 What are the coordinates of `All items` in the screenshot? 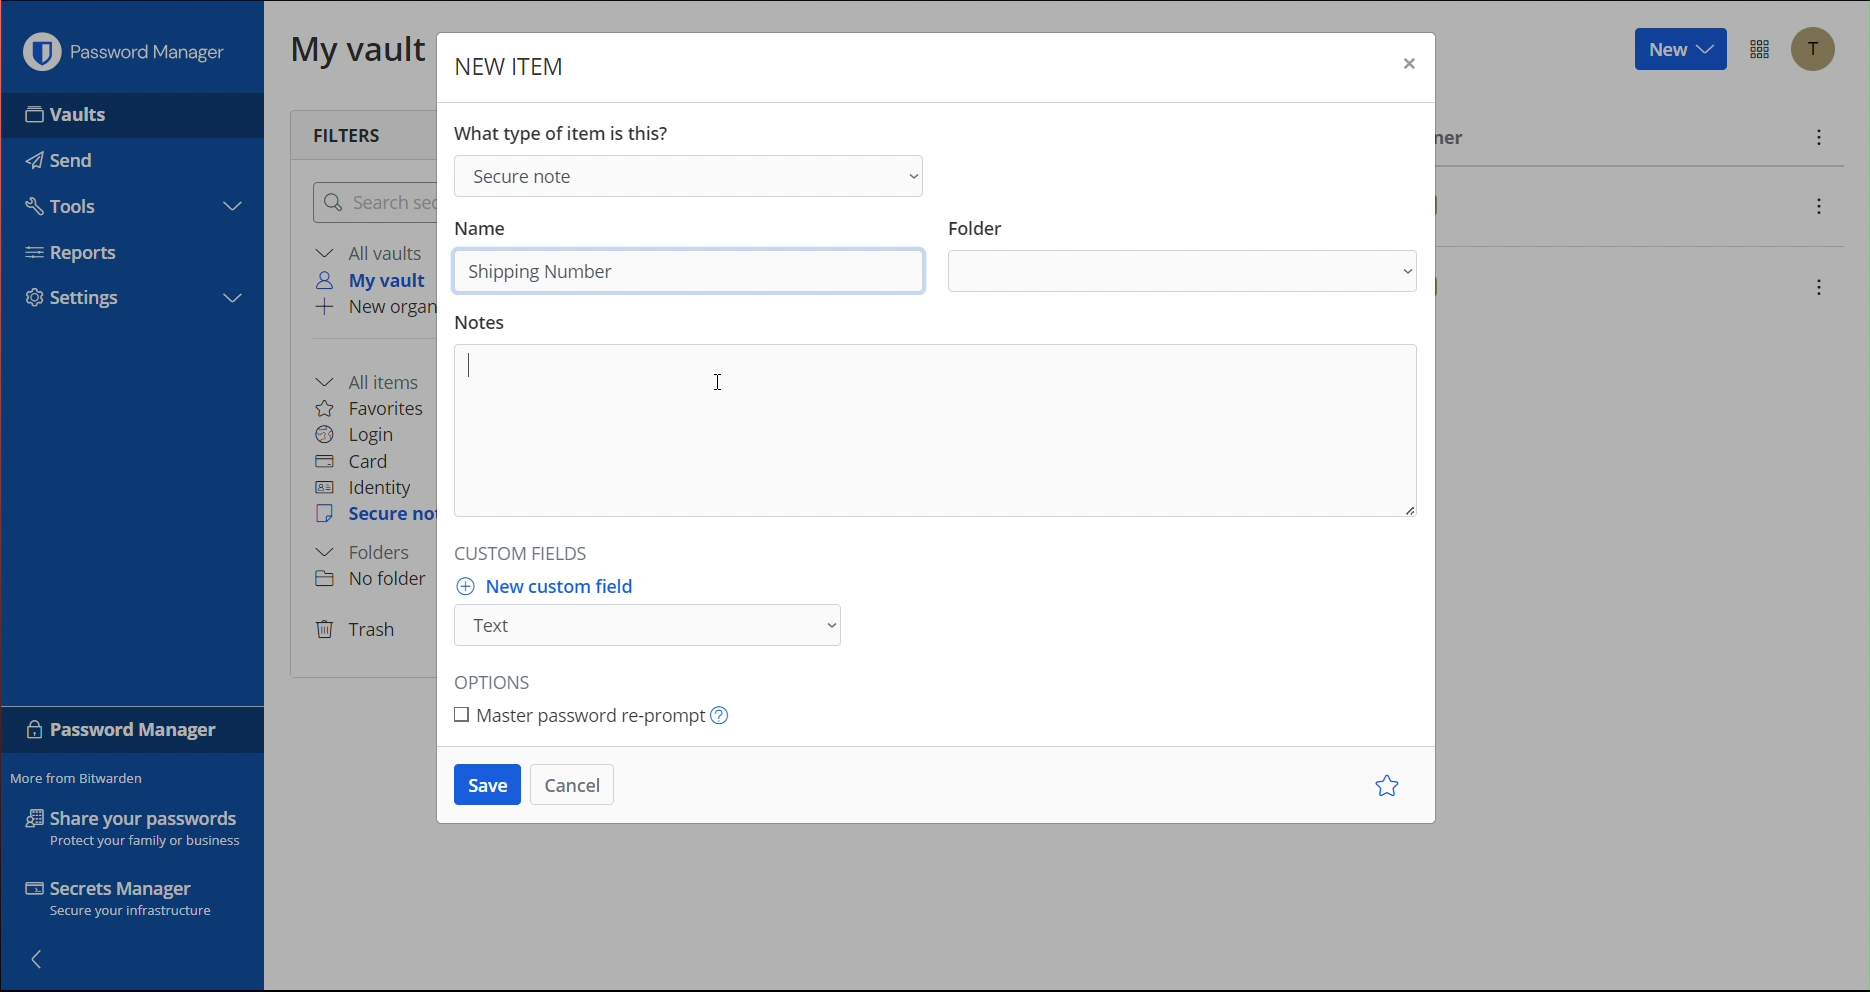 It's located at (377, 379).